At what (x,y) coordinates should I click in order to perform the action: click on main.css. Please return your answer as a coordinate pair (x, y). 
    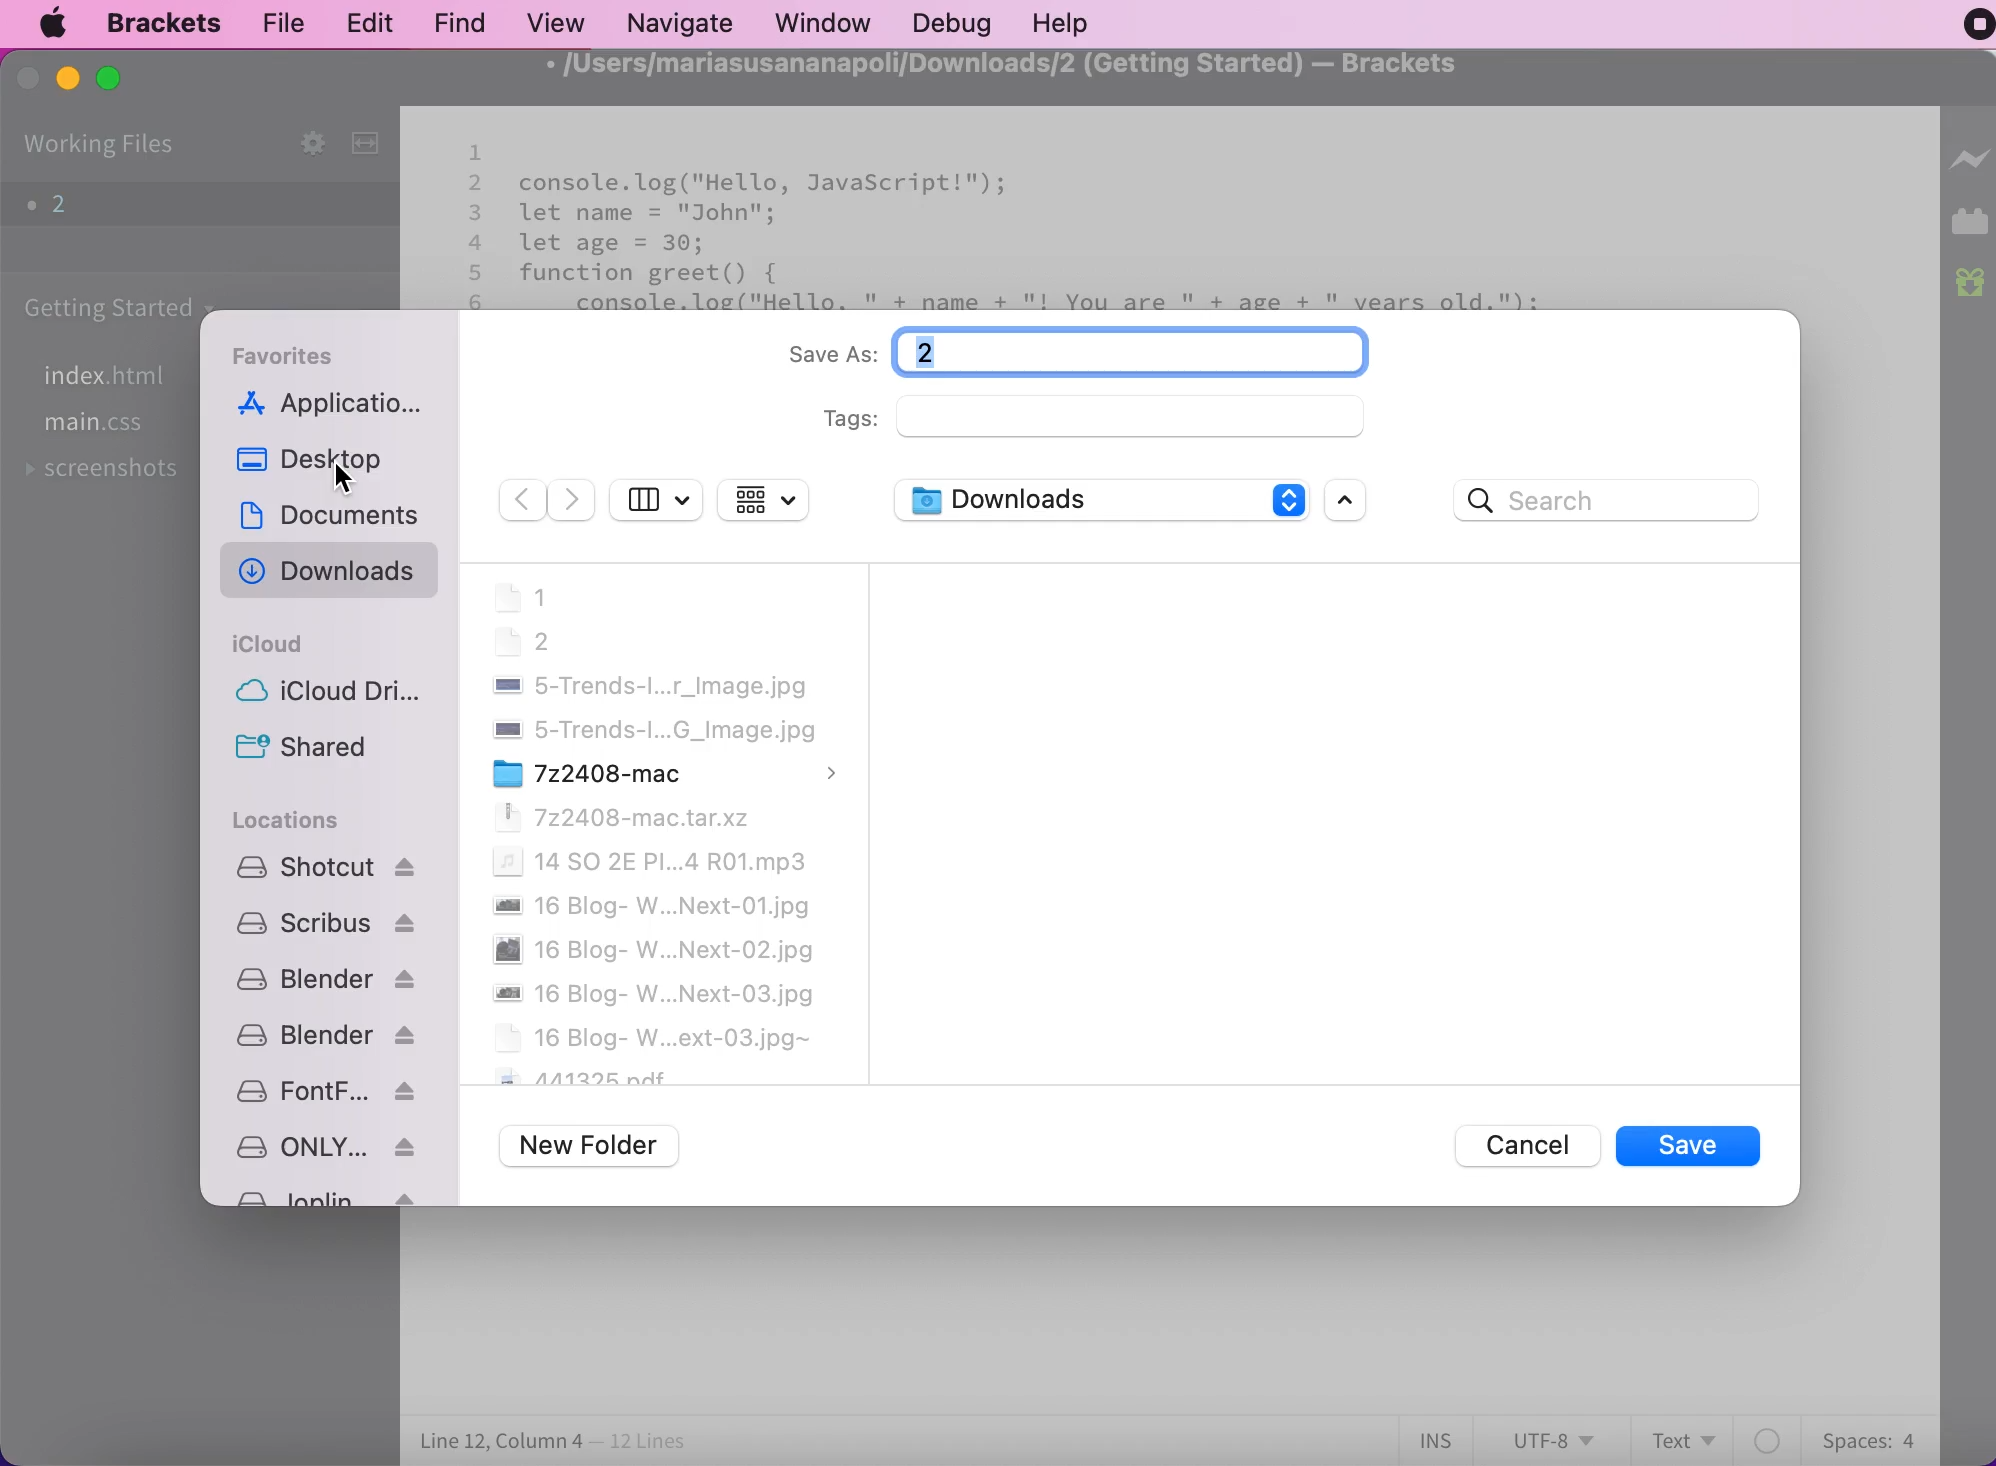
    Looking at the image, I should click on (99, 428).